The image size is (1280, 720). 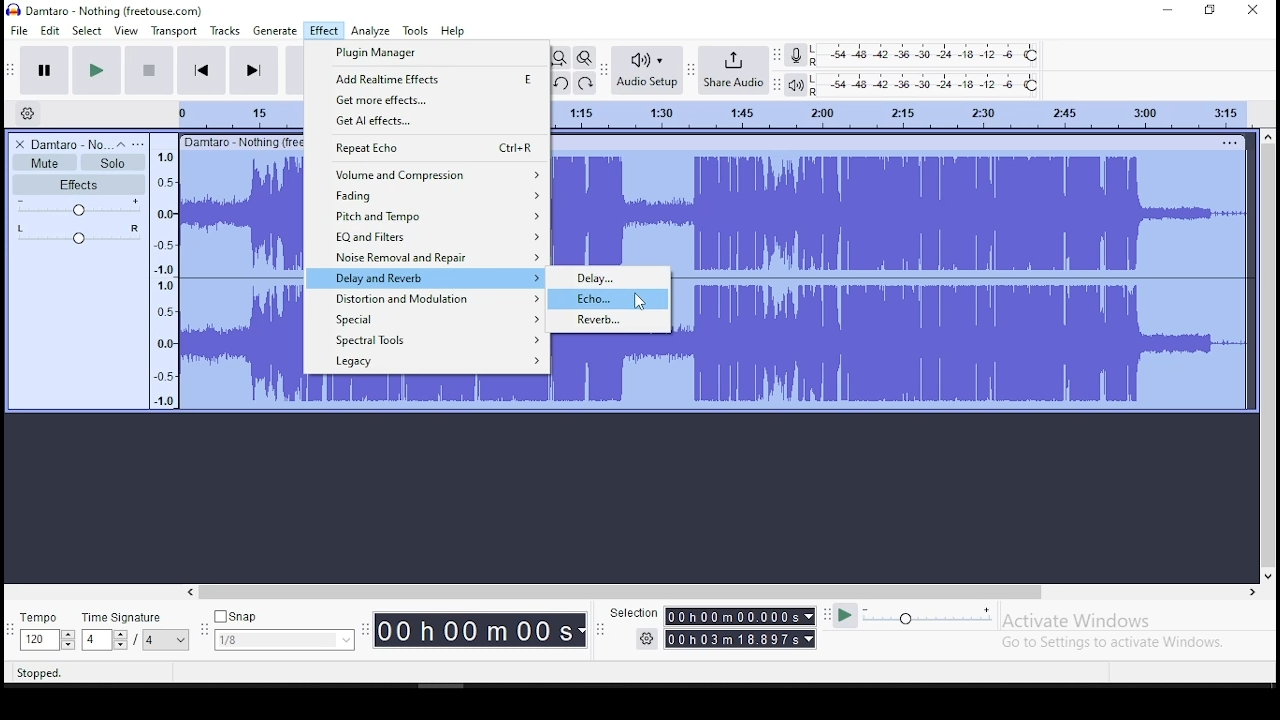 I want to click on Drop down, so click(x=345, y=638).